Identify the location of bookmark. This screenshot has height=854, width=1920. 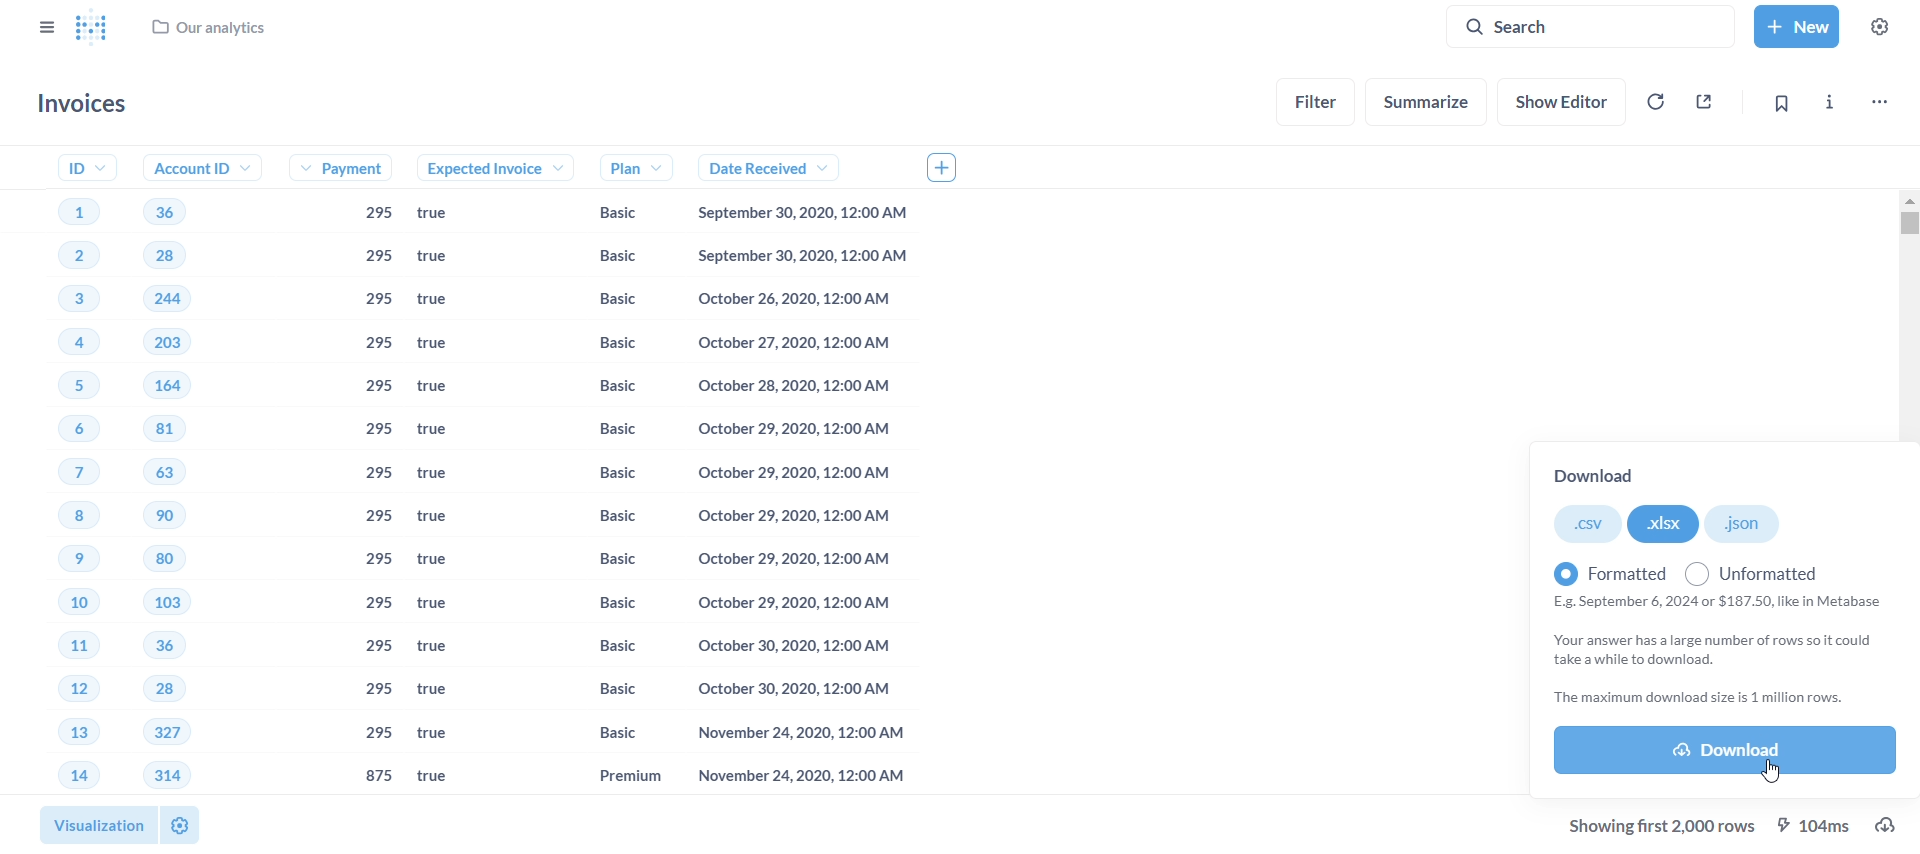
(1780, 103).